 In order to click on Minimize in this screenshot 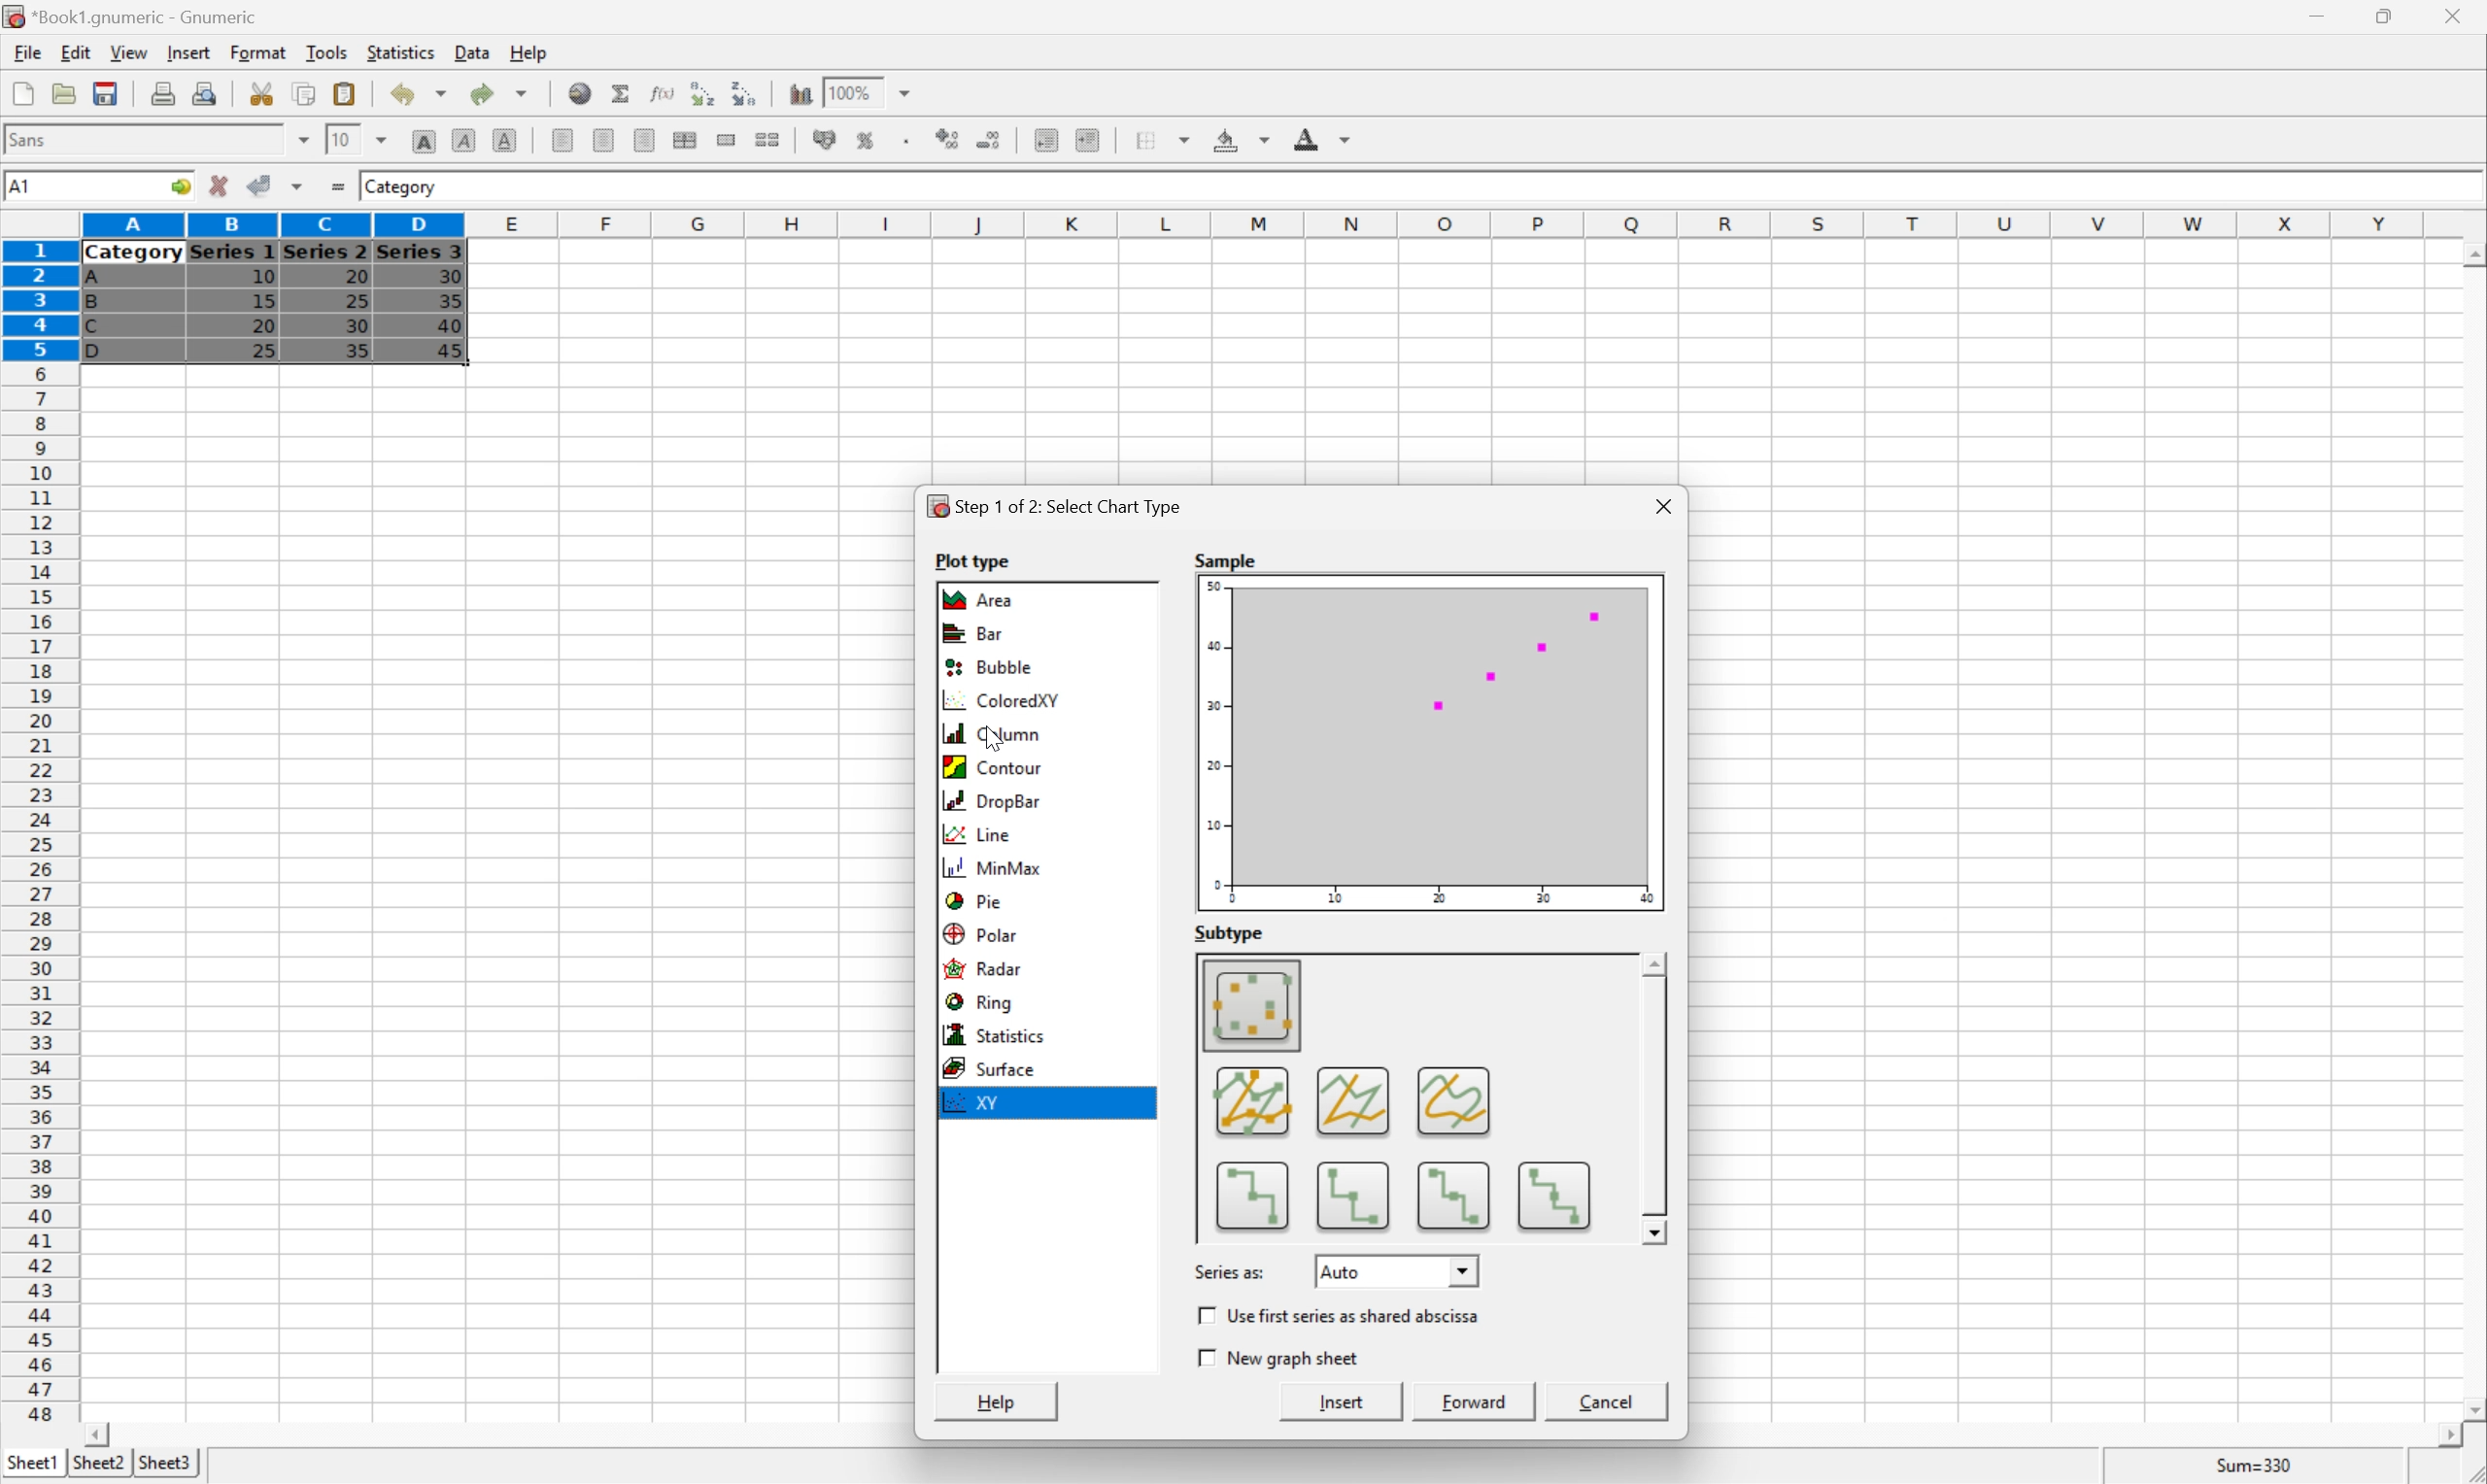, I will do `click(2310, 17)`.